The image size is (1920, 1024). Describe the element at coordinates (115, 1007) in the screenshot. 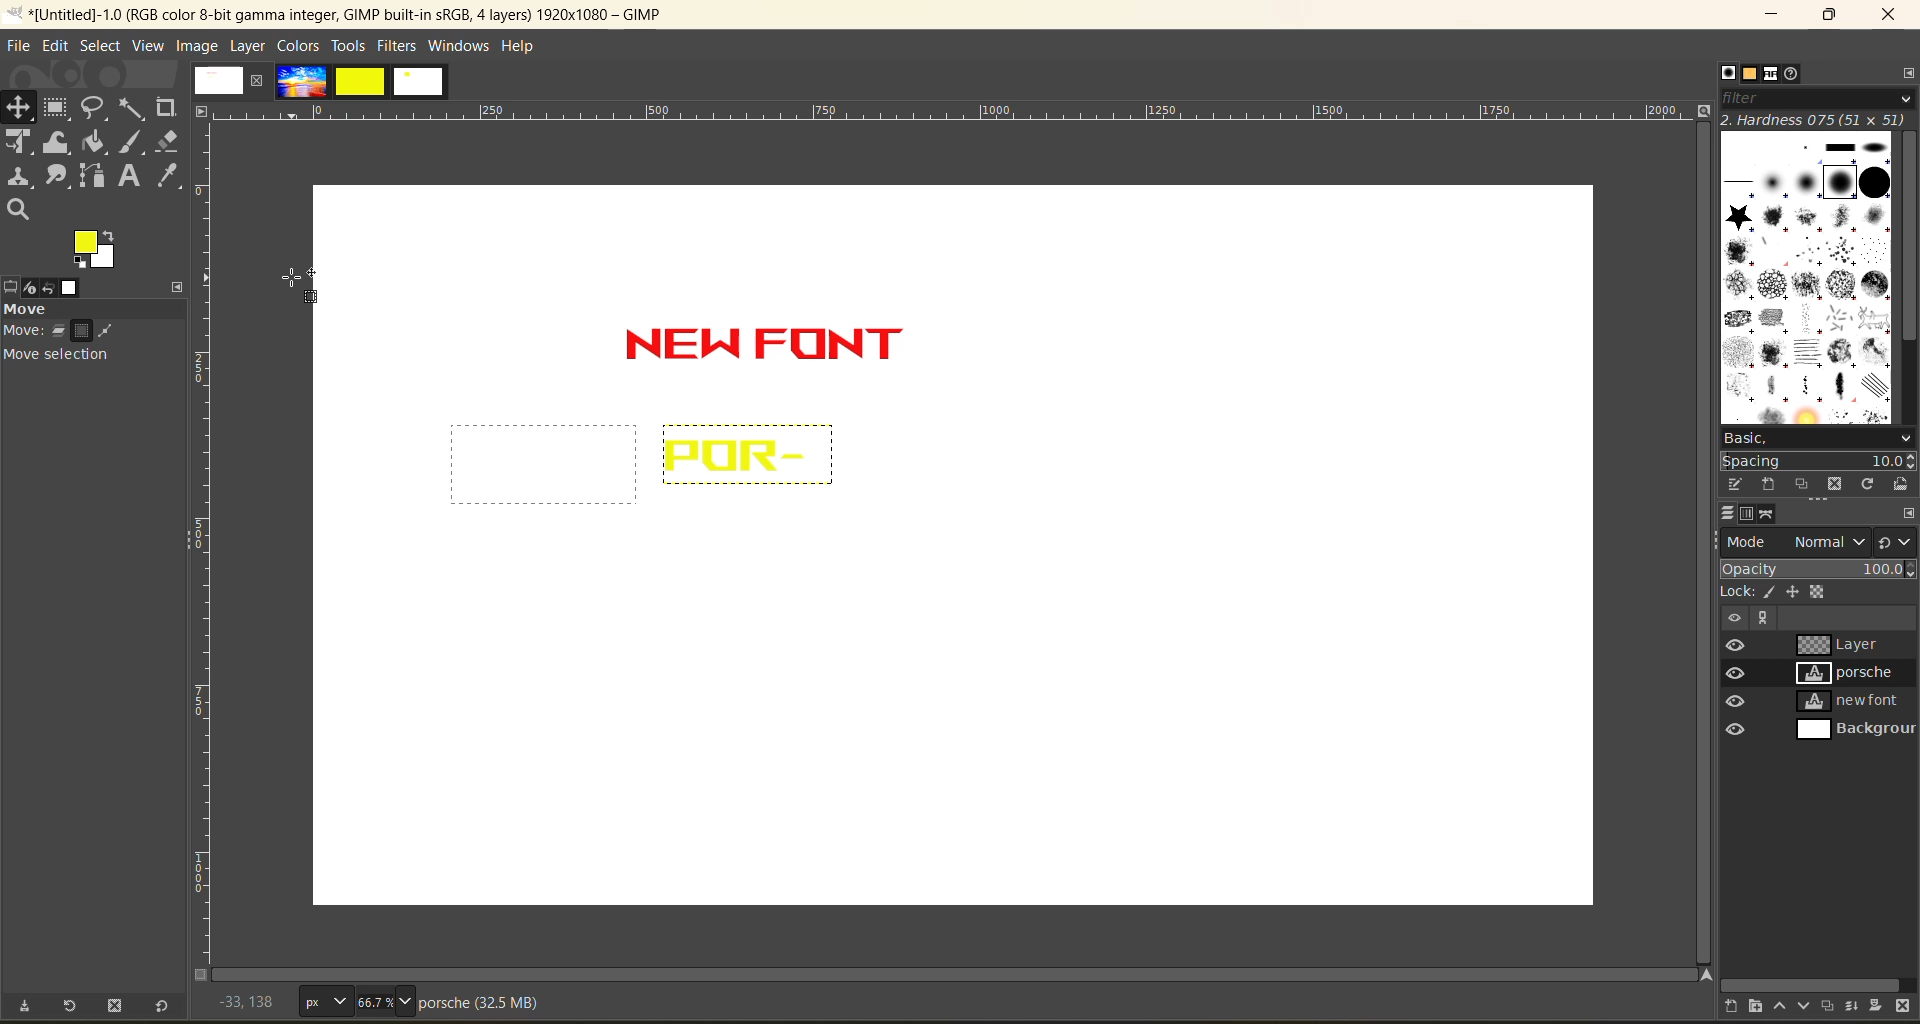

I see `delete tool preset` at that location.